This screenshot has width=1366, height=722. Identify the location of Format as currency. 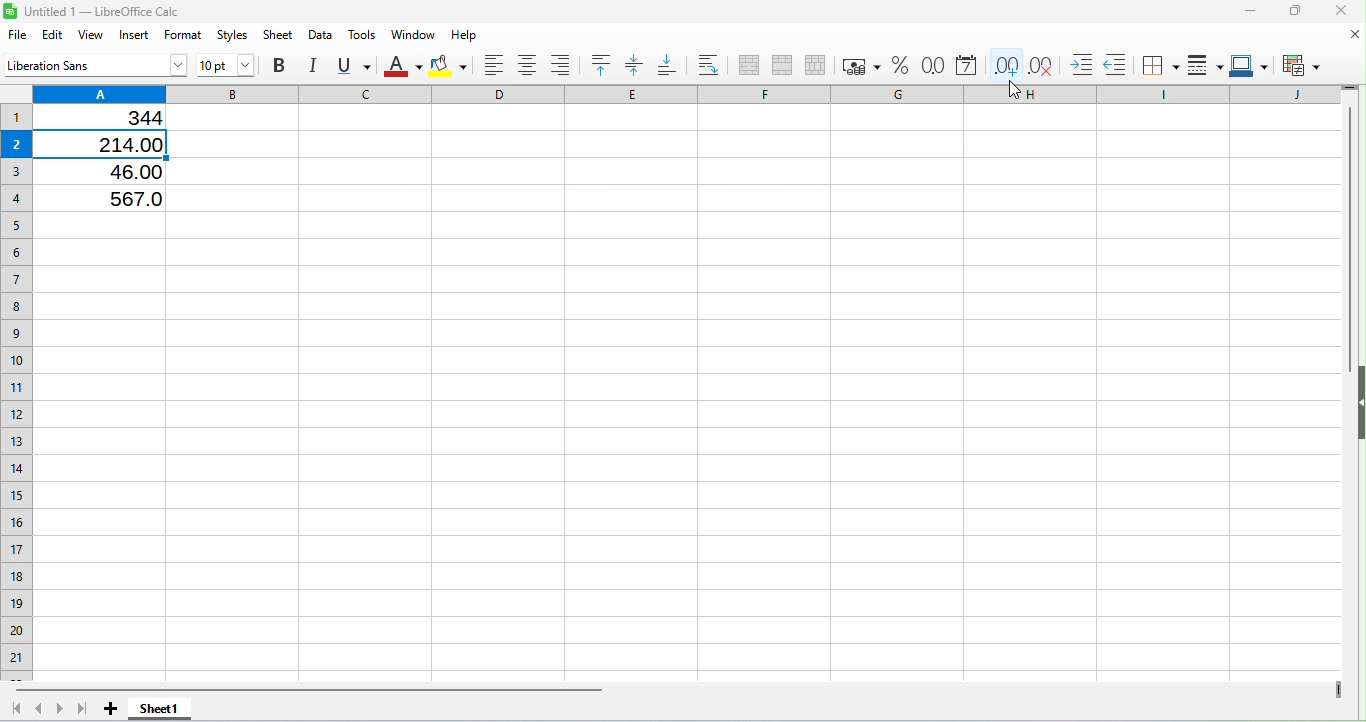
(857, 64).